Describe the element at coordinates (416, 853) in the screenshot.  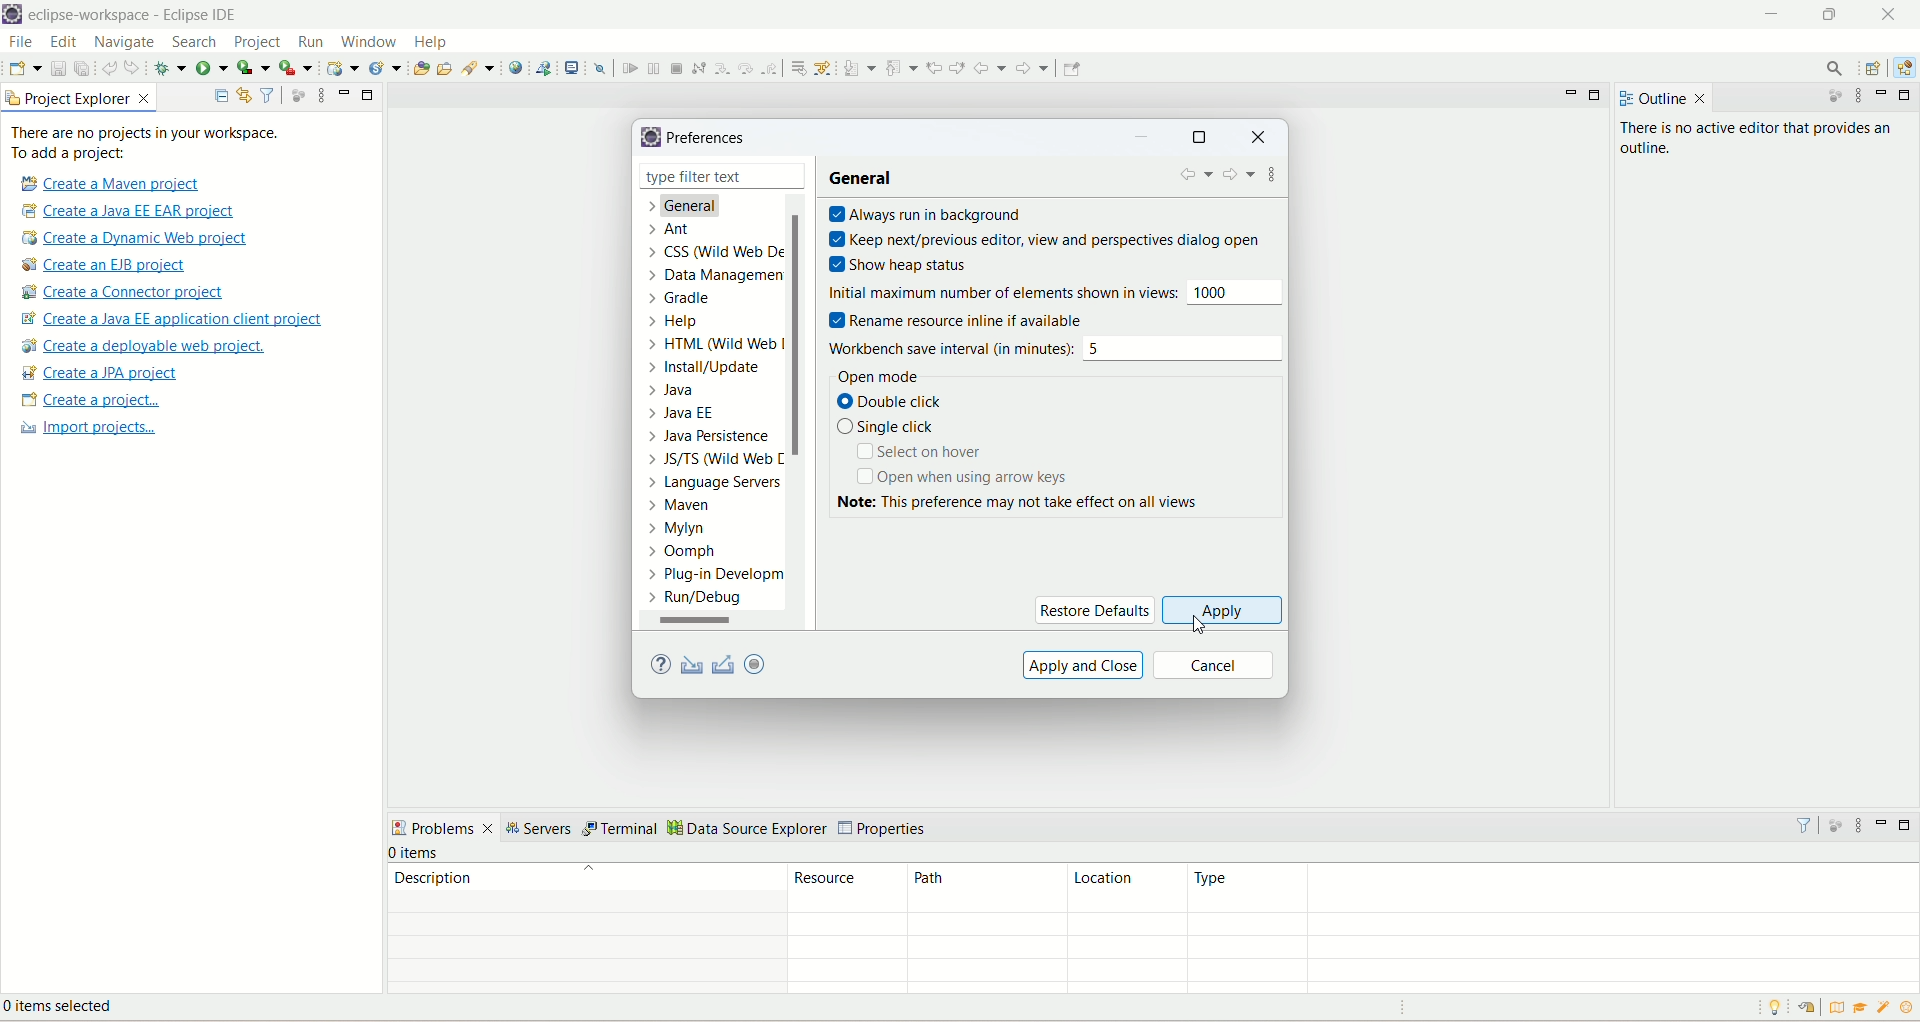
I see `0 items` at that location.